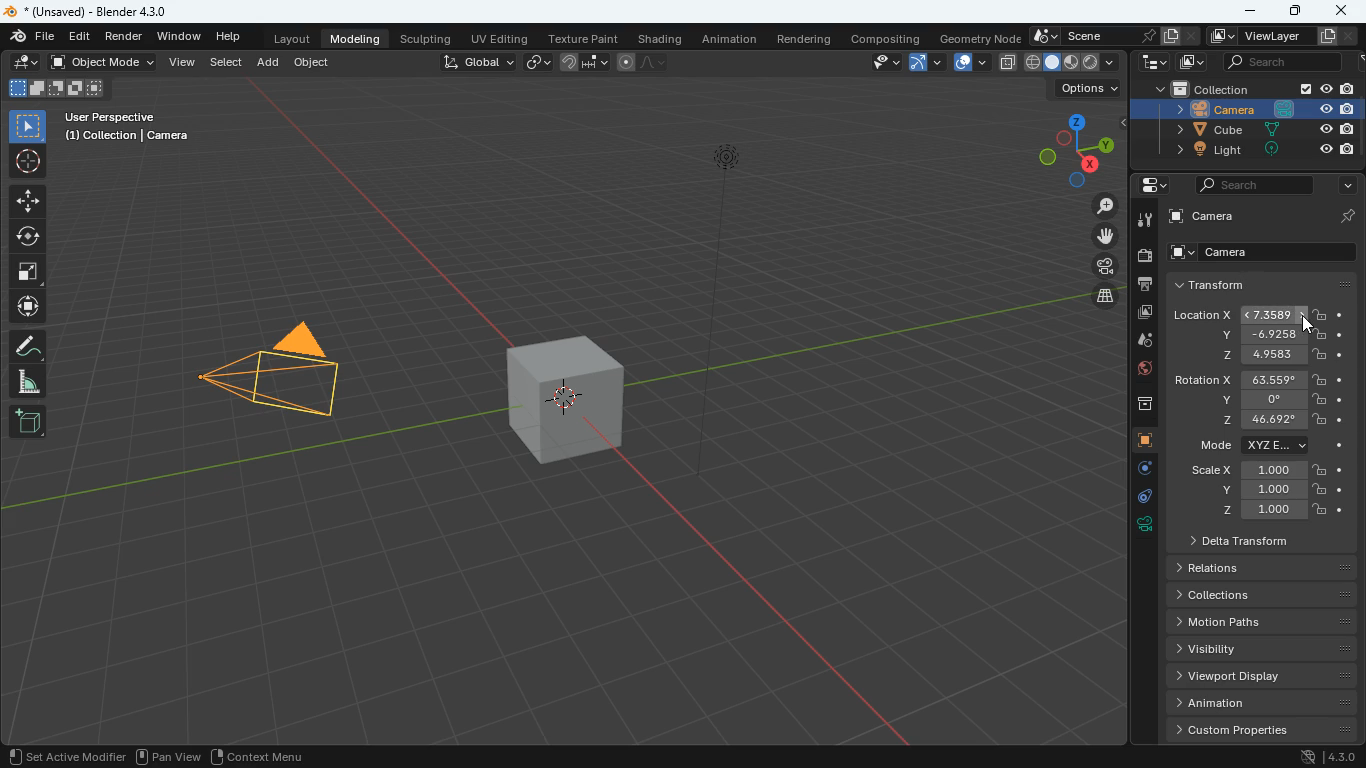 The height and width of the screenshot is (768, 1366). What do you see at coordinates (1258, 151) in the screenshot?
I see `light` at bounding box center [1258, 151].